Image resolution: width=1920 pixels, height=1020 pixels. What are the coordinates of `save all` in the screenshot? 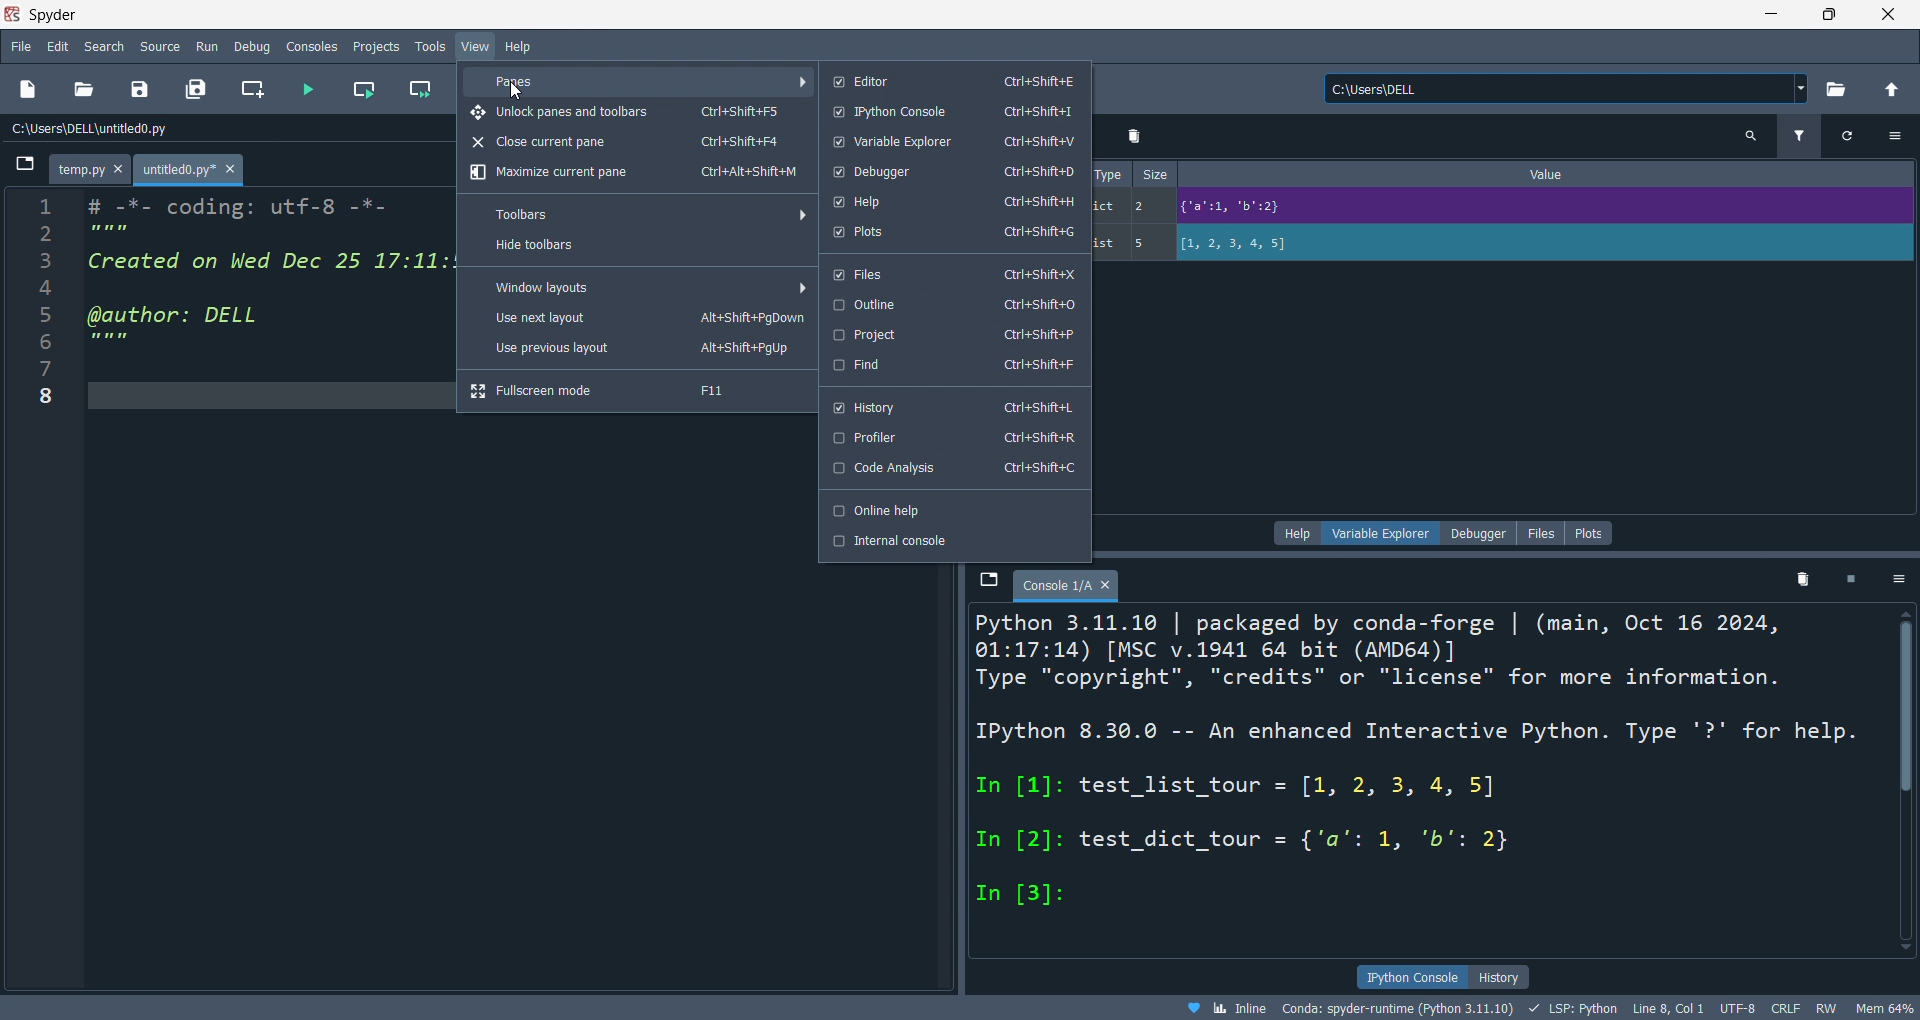 It's located at (196, 90).